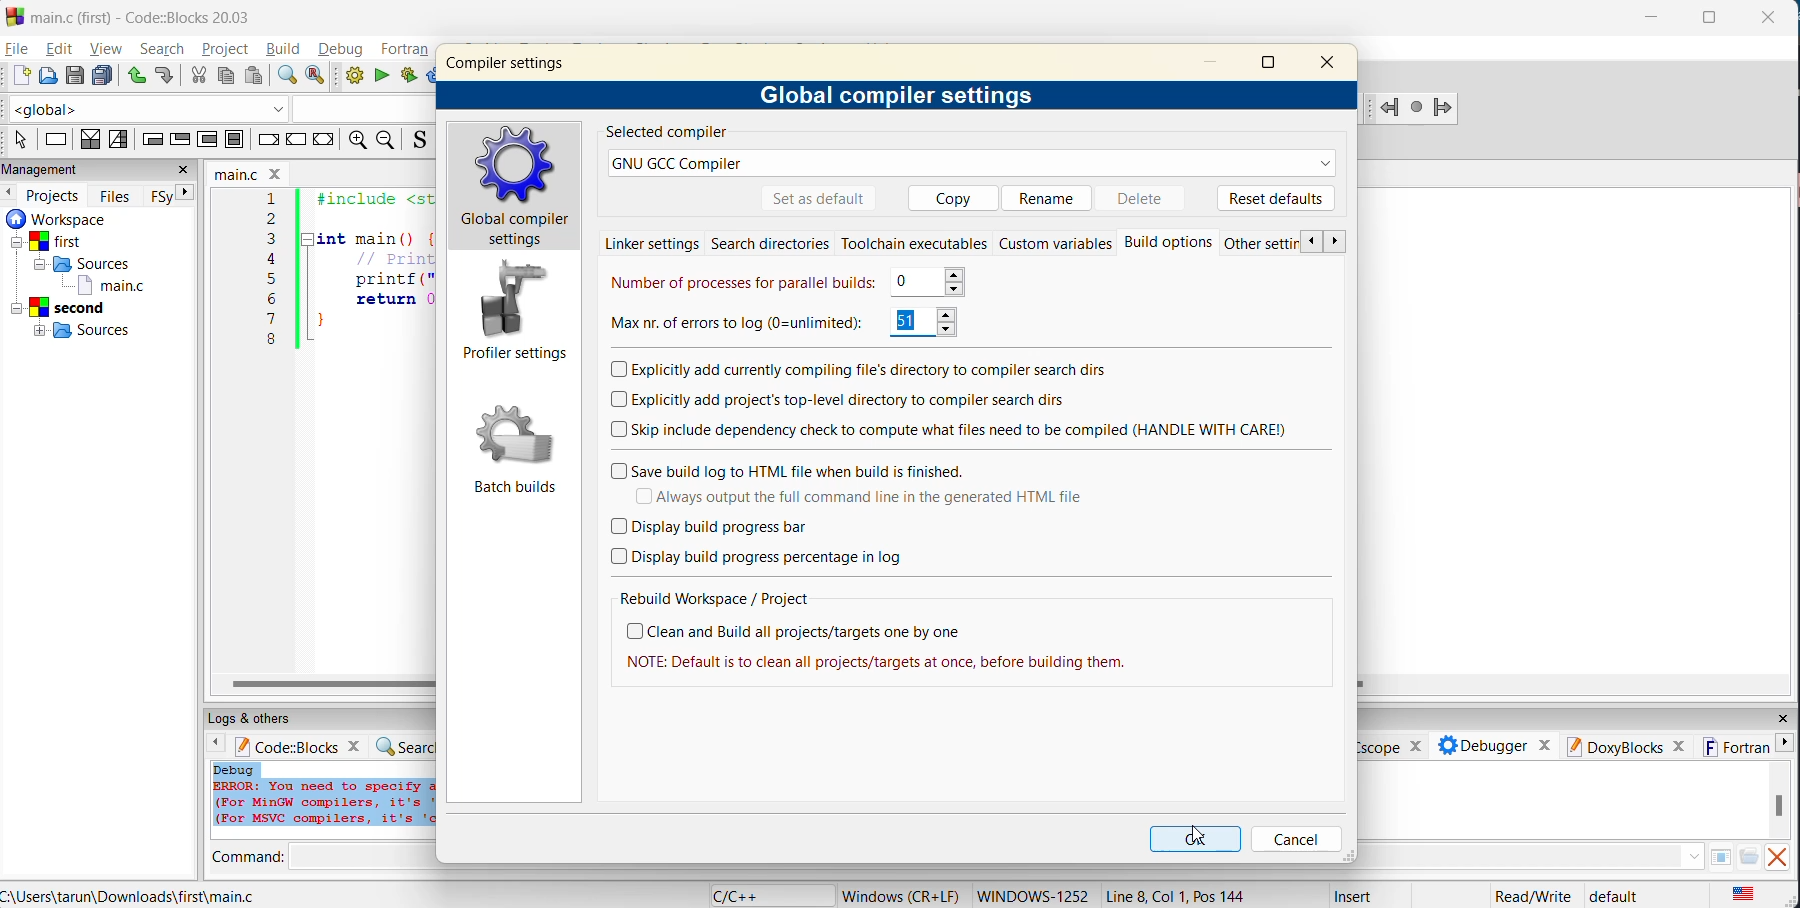 The image size is (1800, 908). What do you see at coordinates (88, 141) in the screenshot?
I see `decision` at bounding box center [88, 141].